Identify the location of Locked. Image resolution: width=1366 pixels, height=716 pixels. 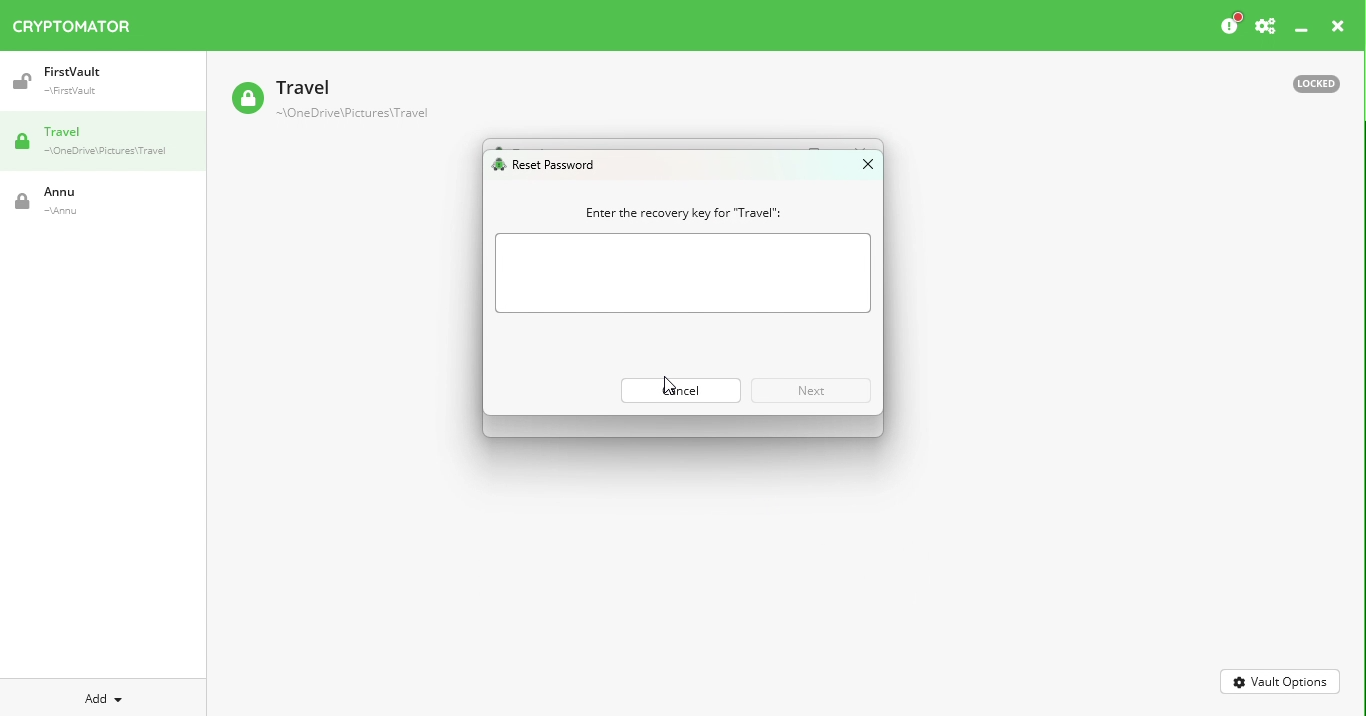
(1307, 82).